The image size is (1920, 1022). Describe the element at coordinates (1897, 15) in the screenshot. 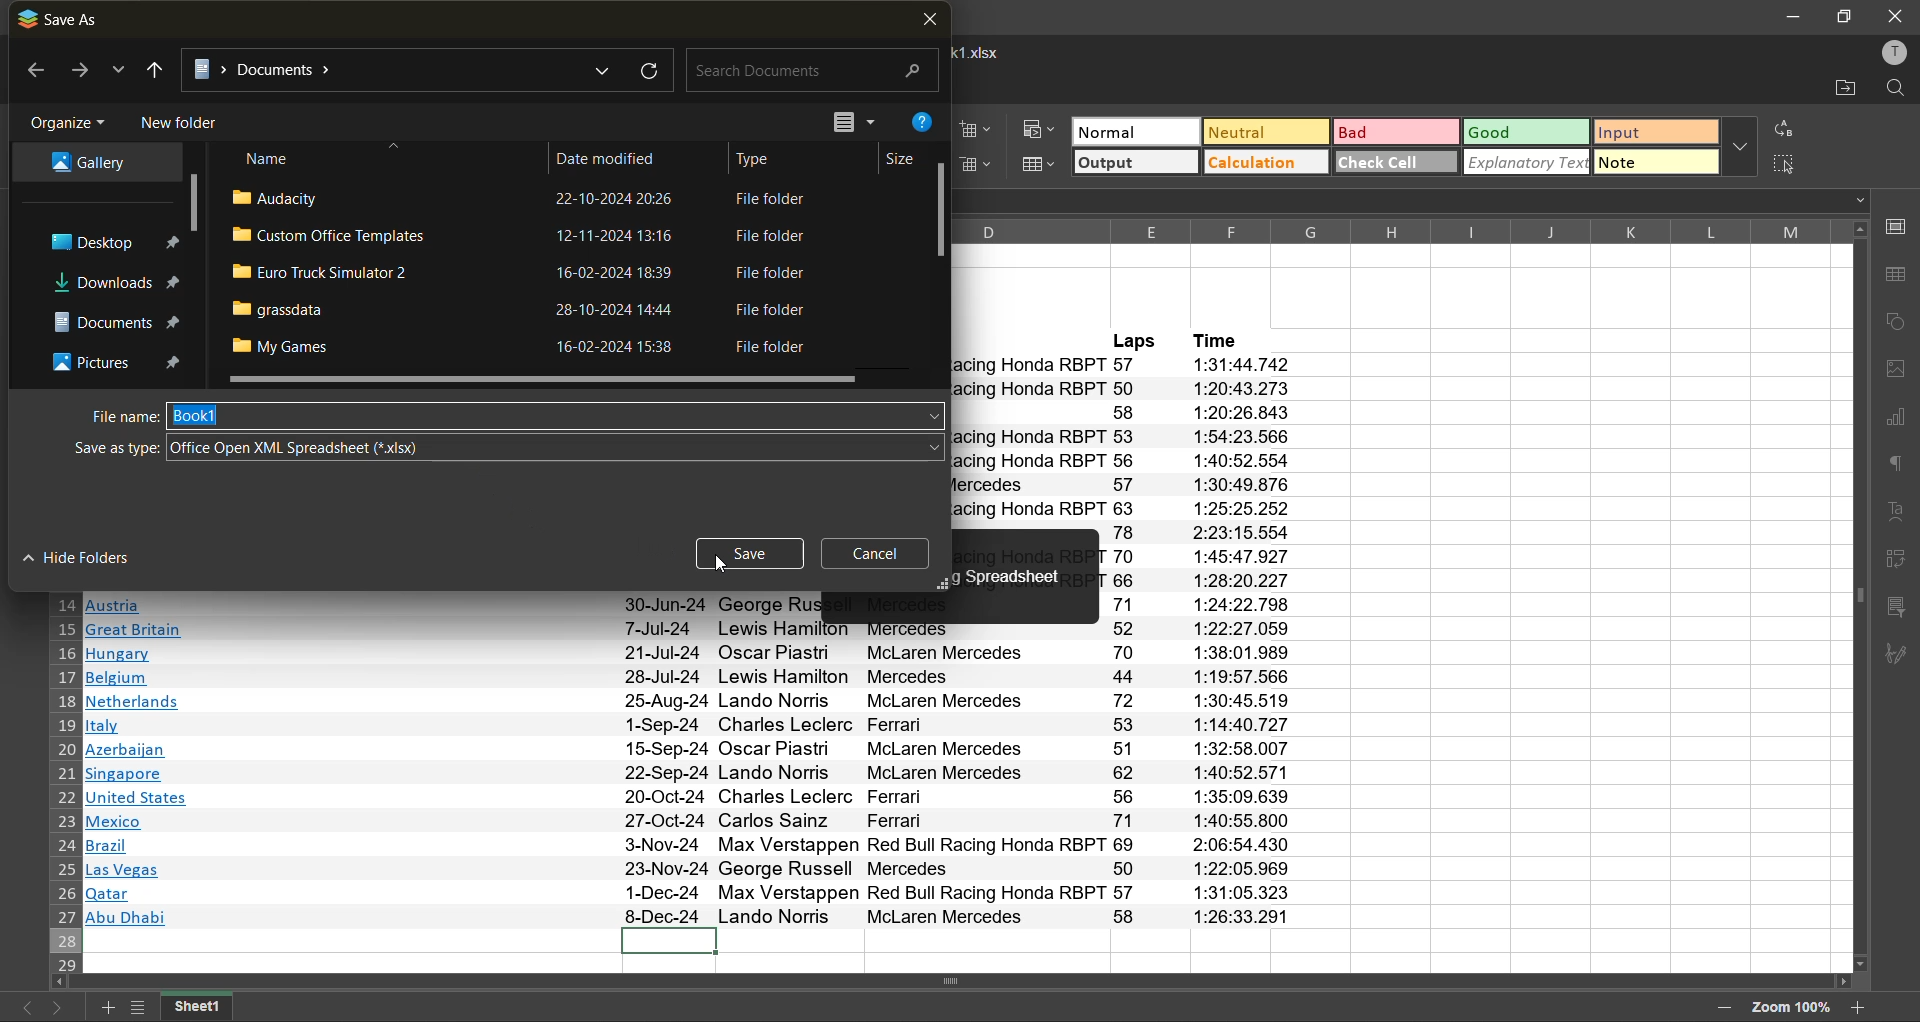

I see `close` at that location.